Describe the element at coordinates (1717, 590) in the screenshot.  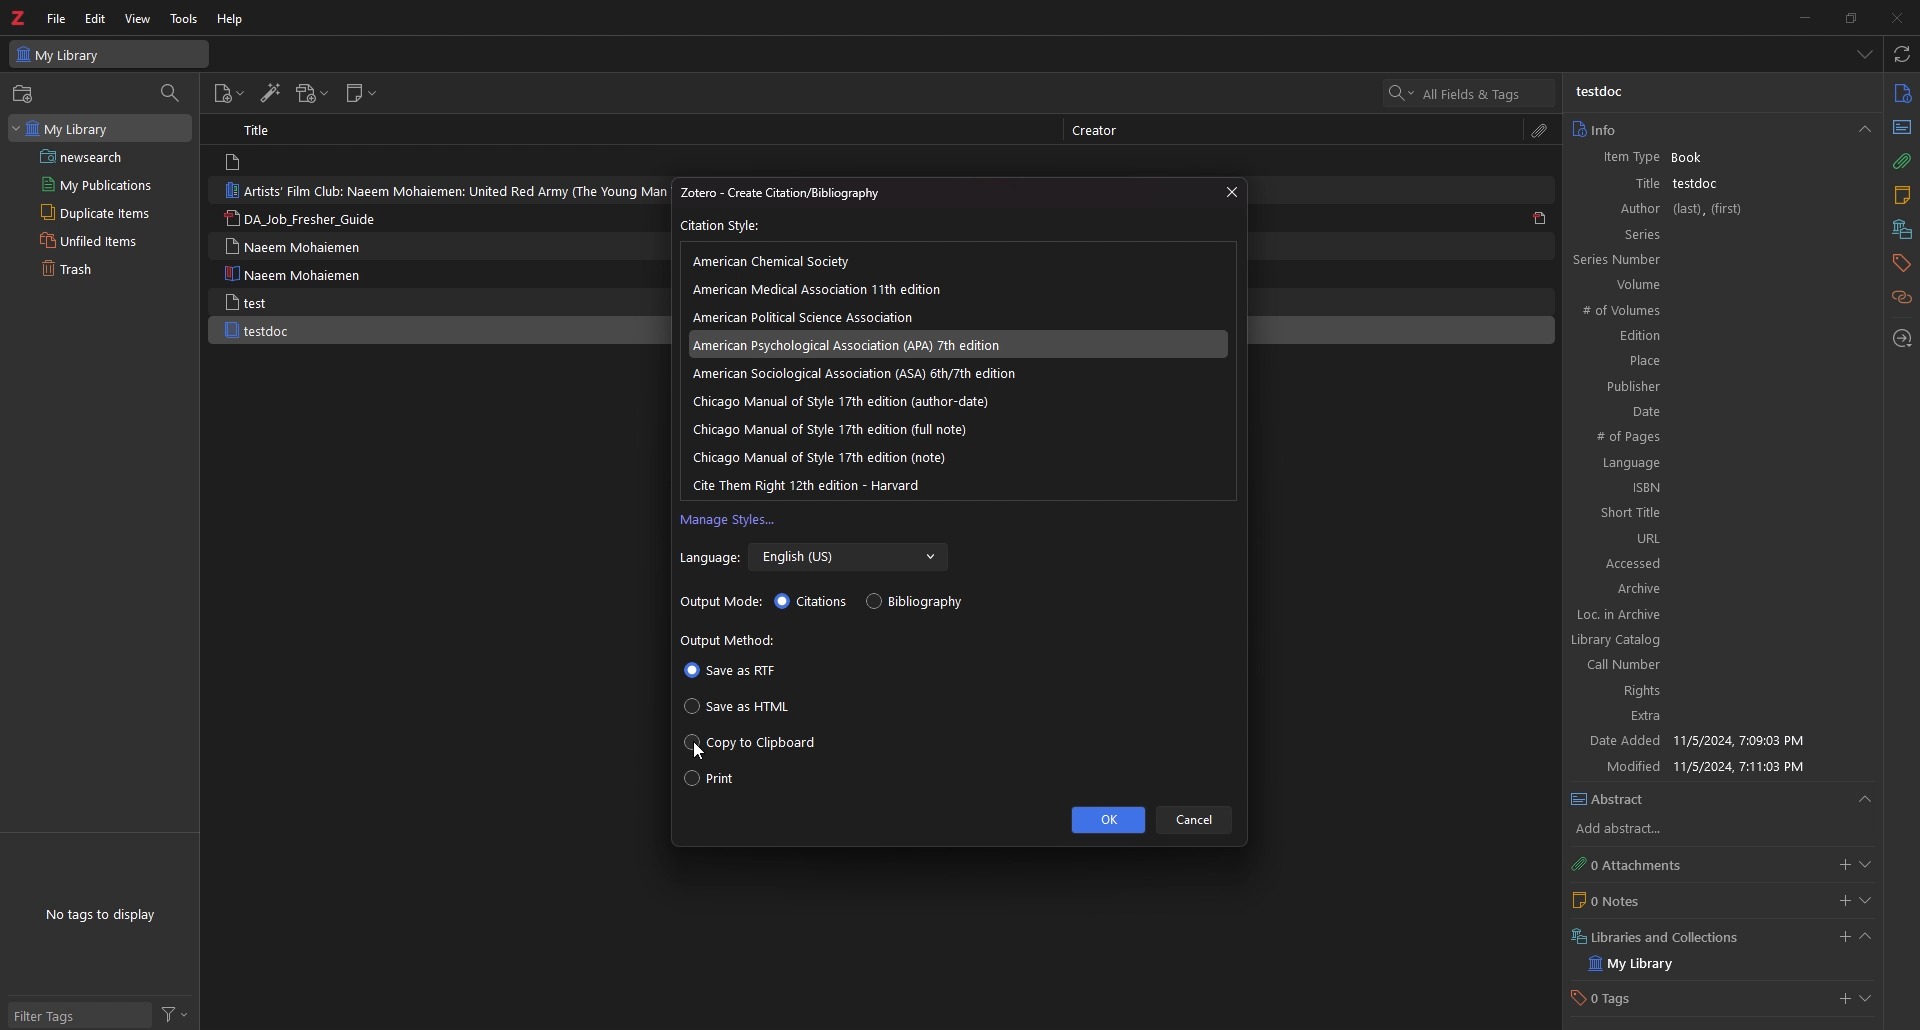
I see `Archive` at that location.